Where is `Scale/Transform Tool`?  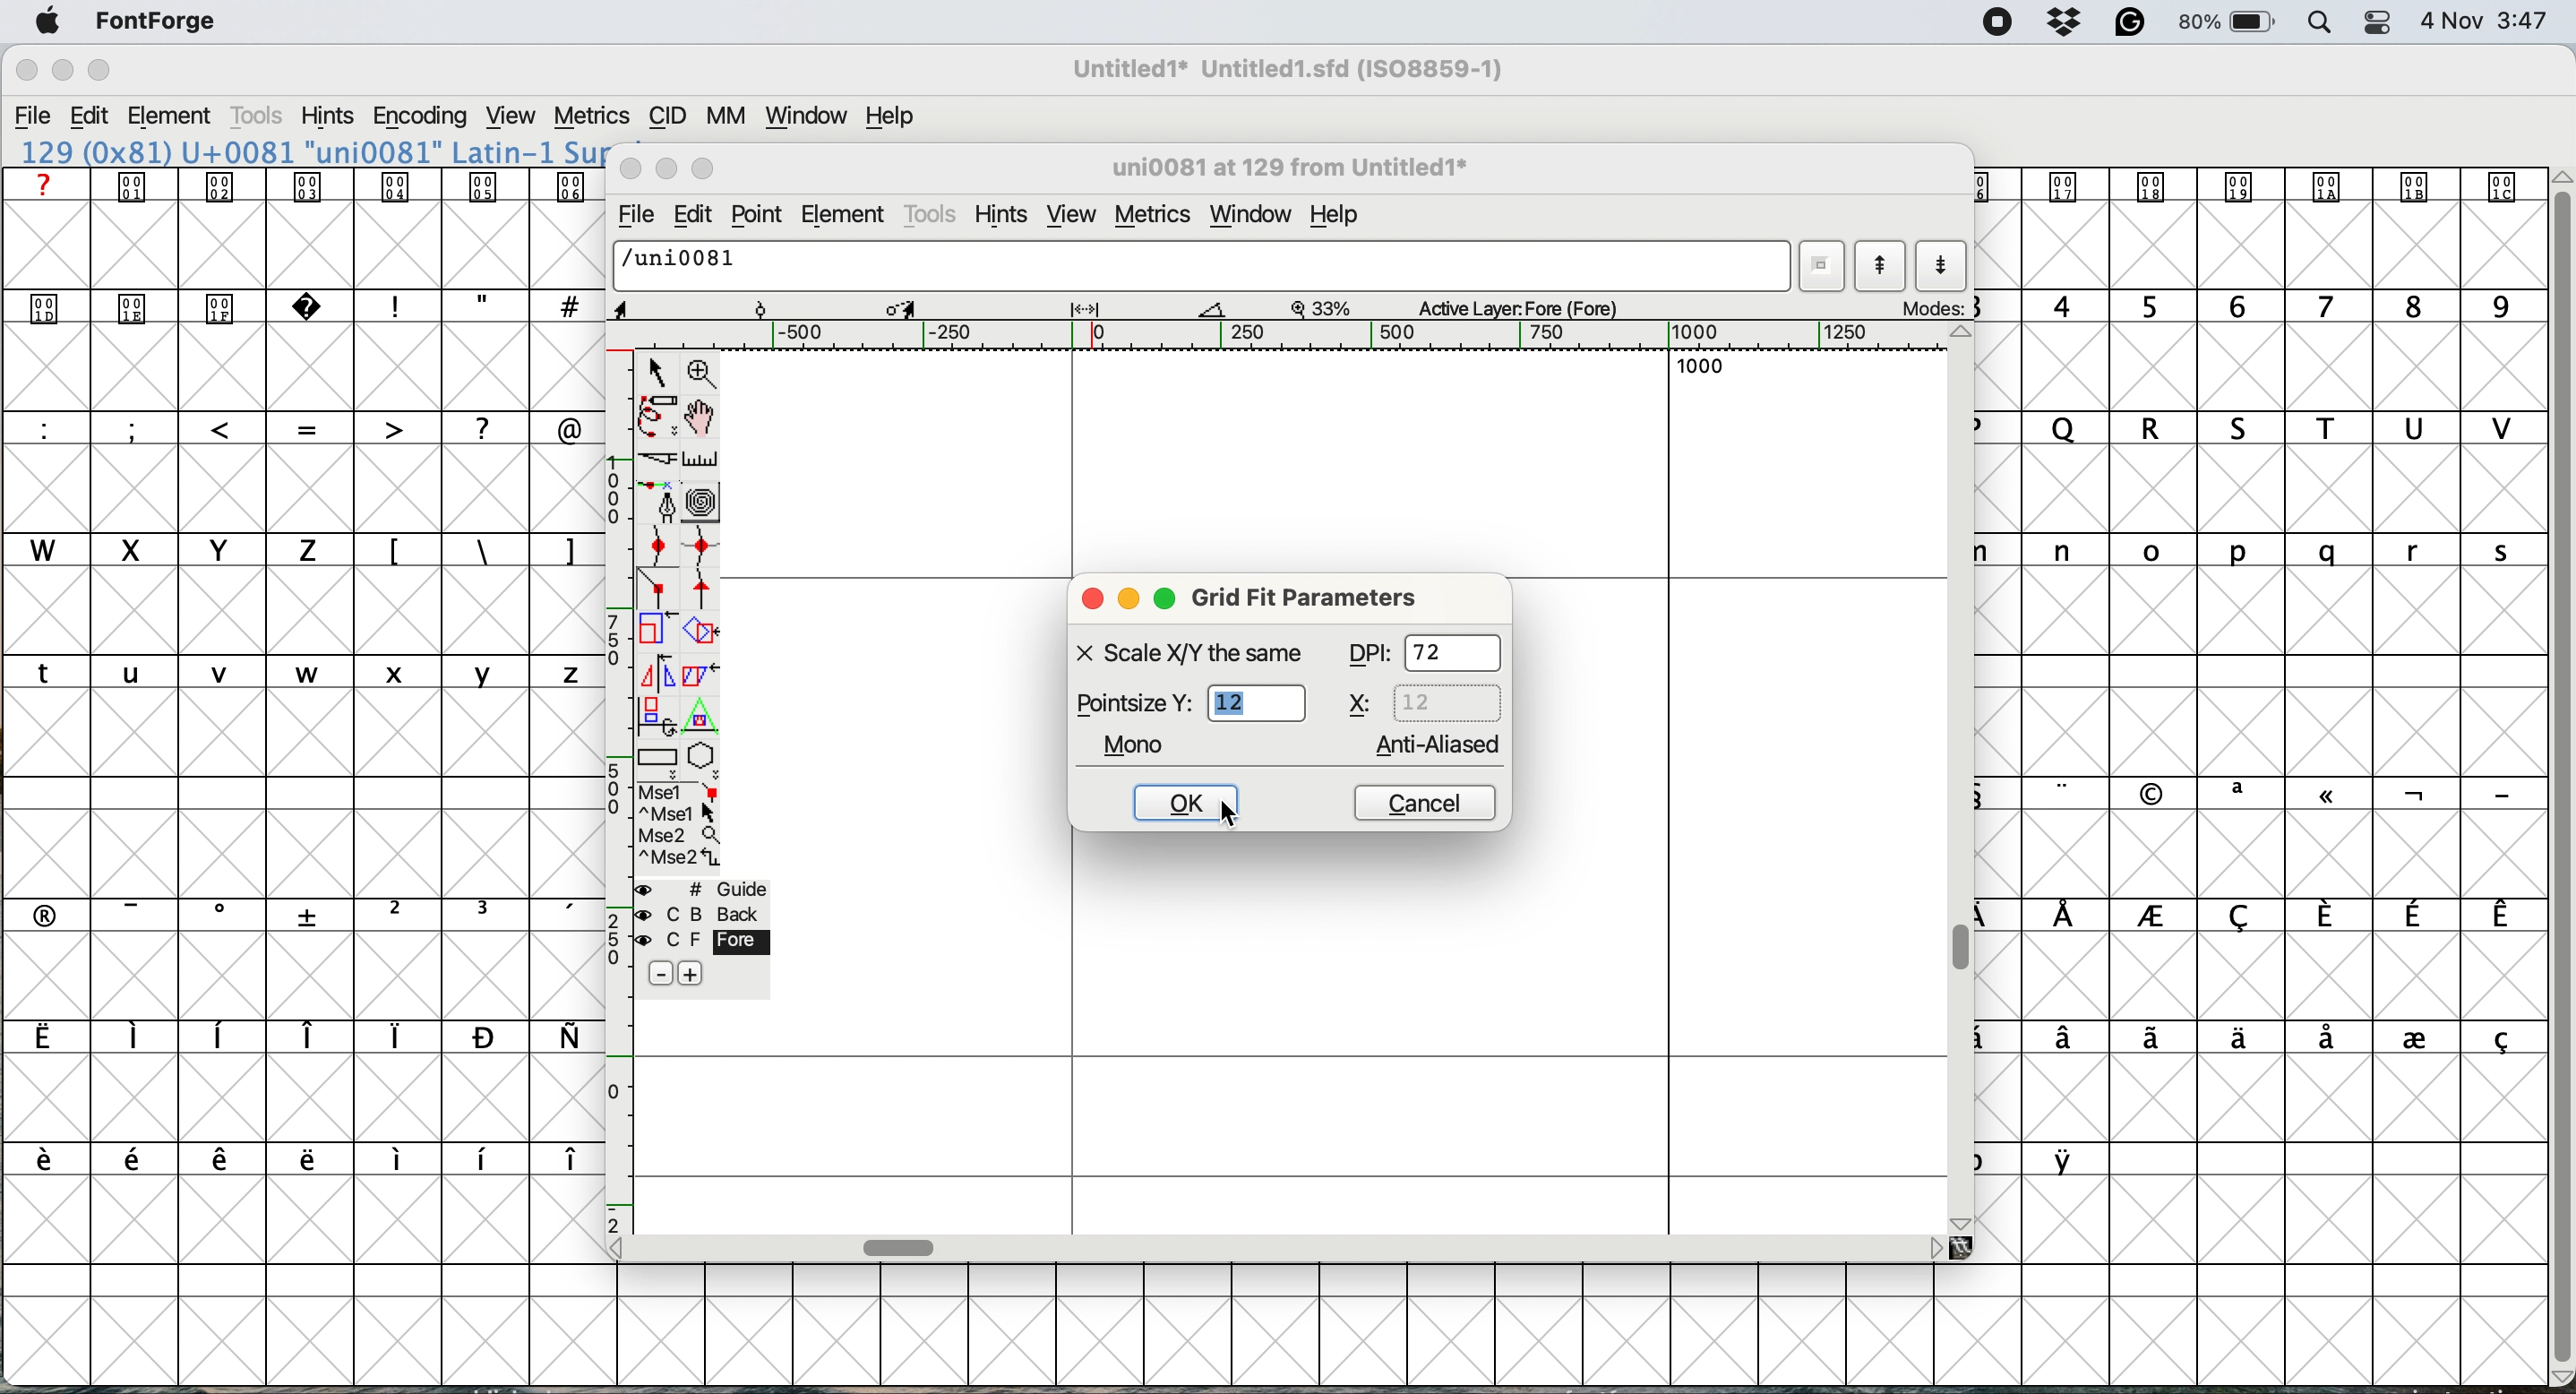 Scale/Transform Tool is located at coordinates (902, 309).